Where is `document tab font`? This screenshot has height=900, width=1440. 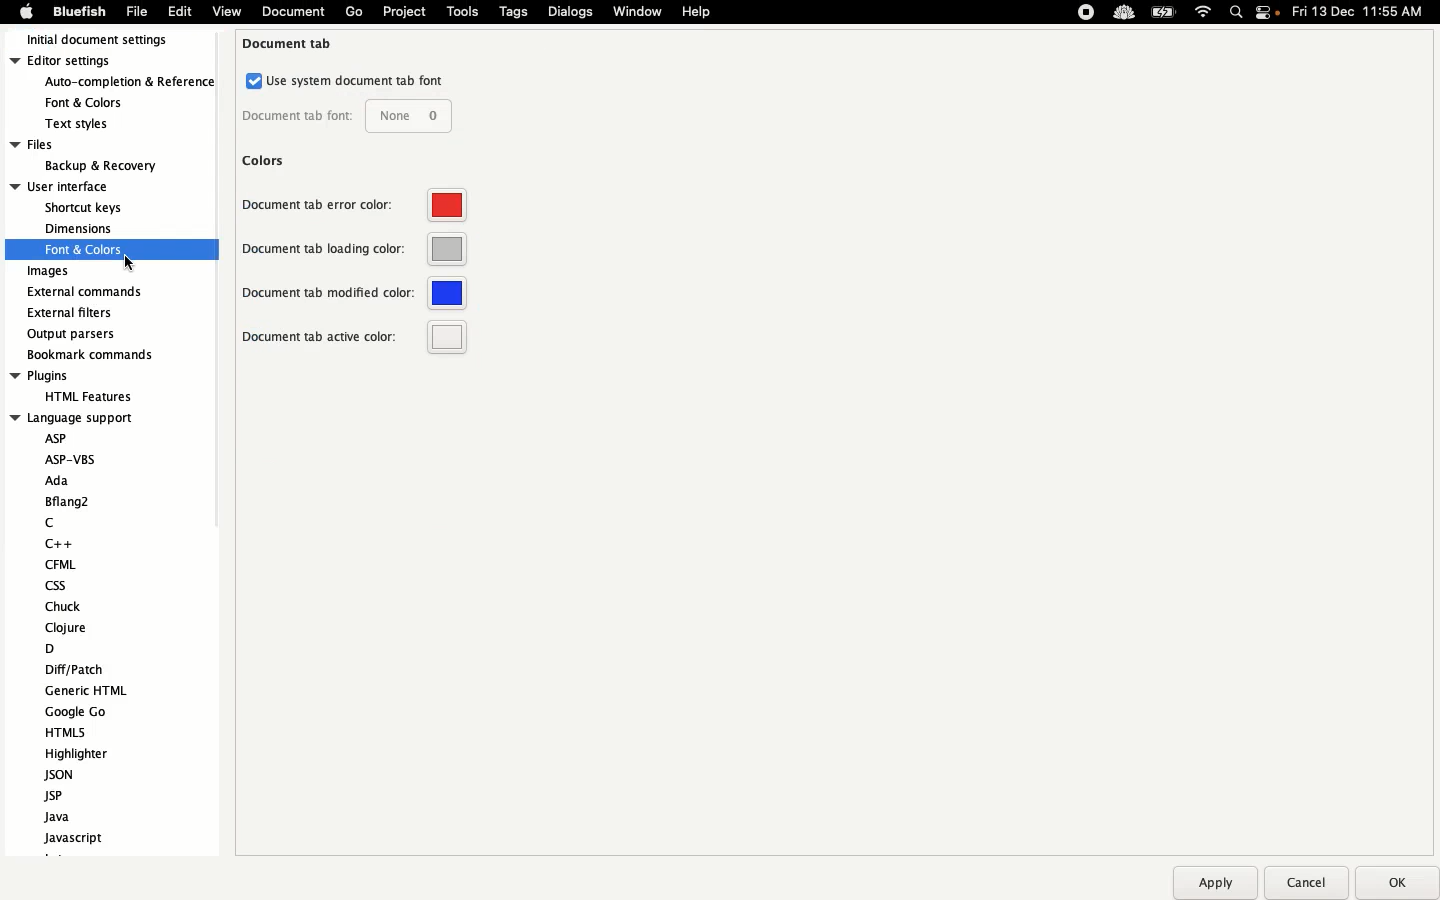
document tab font is located at coordinates (301, 116).